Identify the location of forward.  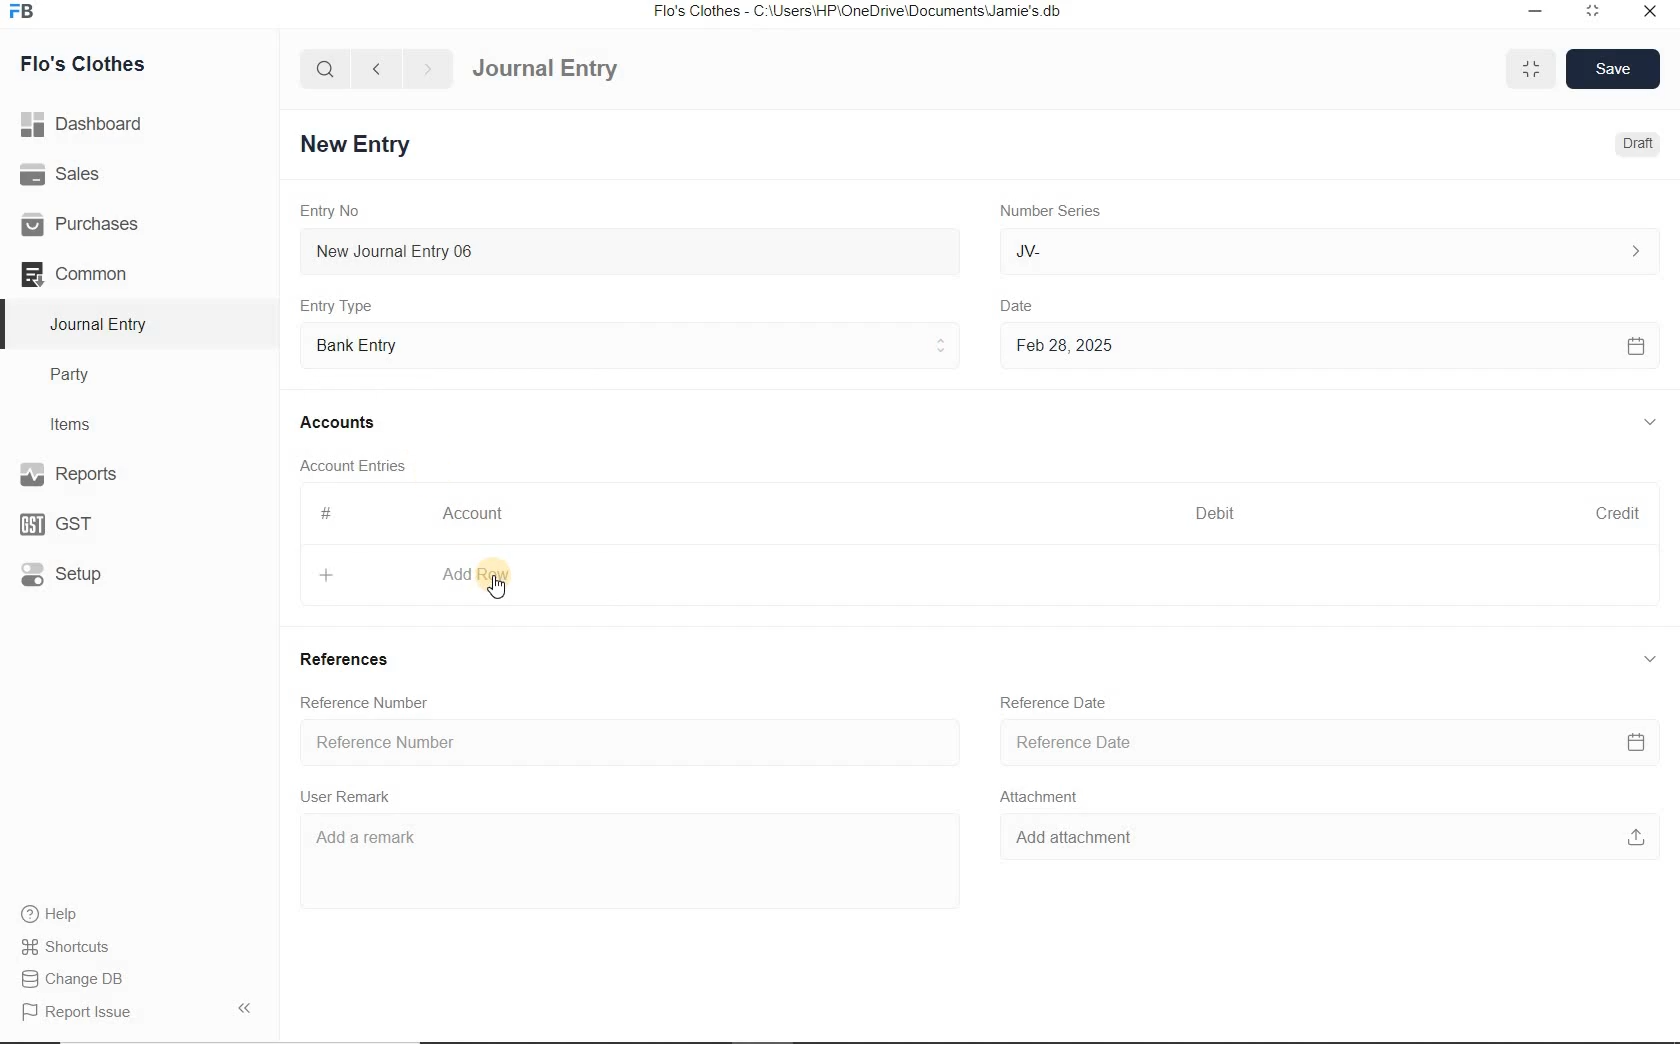
(429, 69).